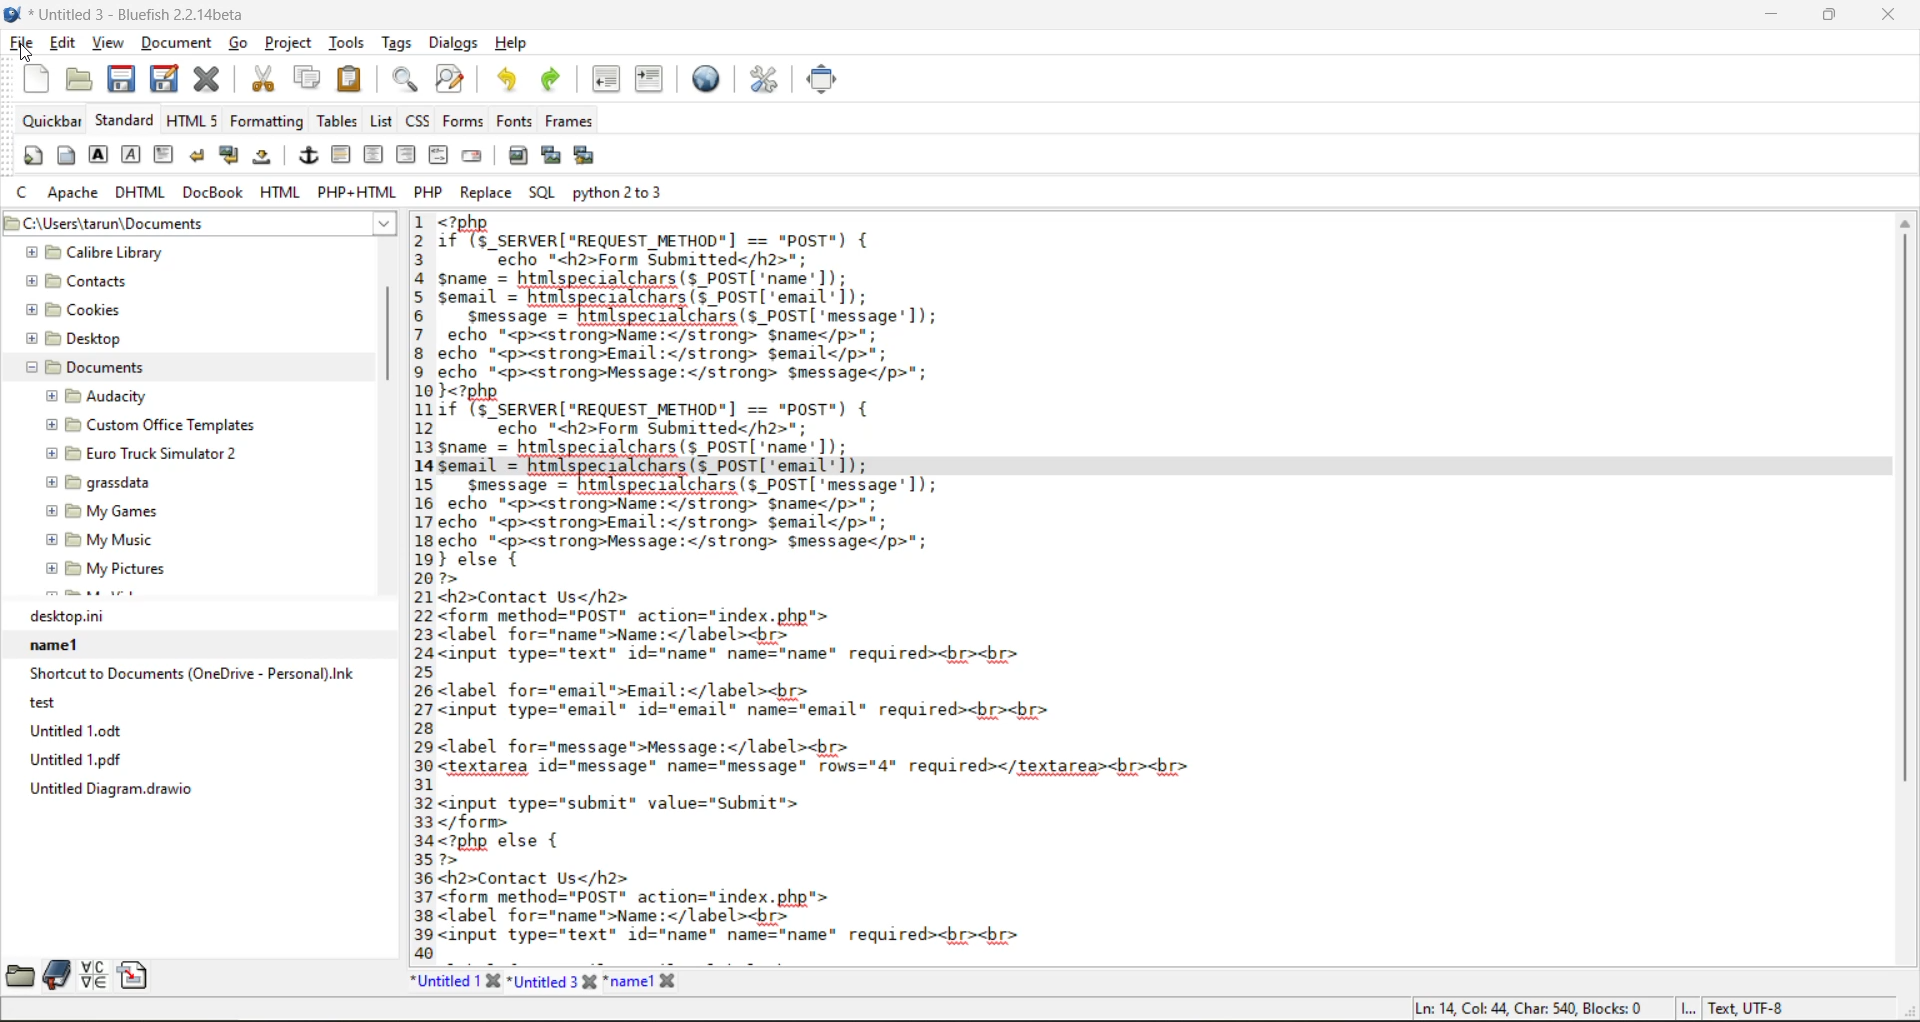  What do you see at coordinates (23, 44) in the screenshot?
I see `file` at bounding box center [23, 44].